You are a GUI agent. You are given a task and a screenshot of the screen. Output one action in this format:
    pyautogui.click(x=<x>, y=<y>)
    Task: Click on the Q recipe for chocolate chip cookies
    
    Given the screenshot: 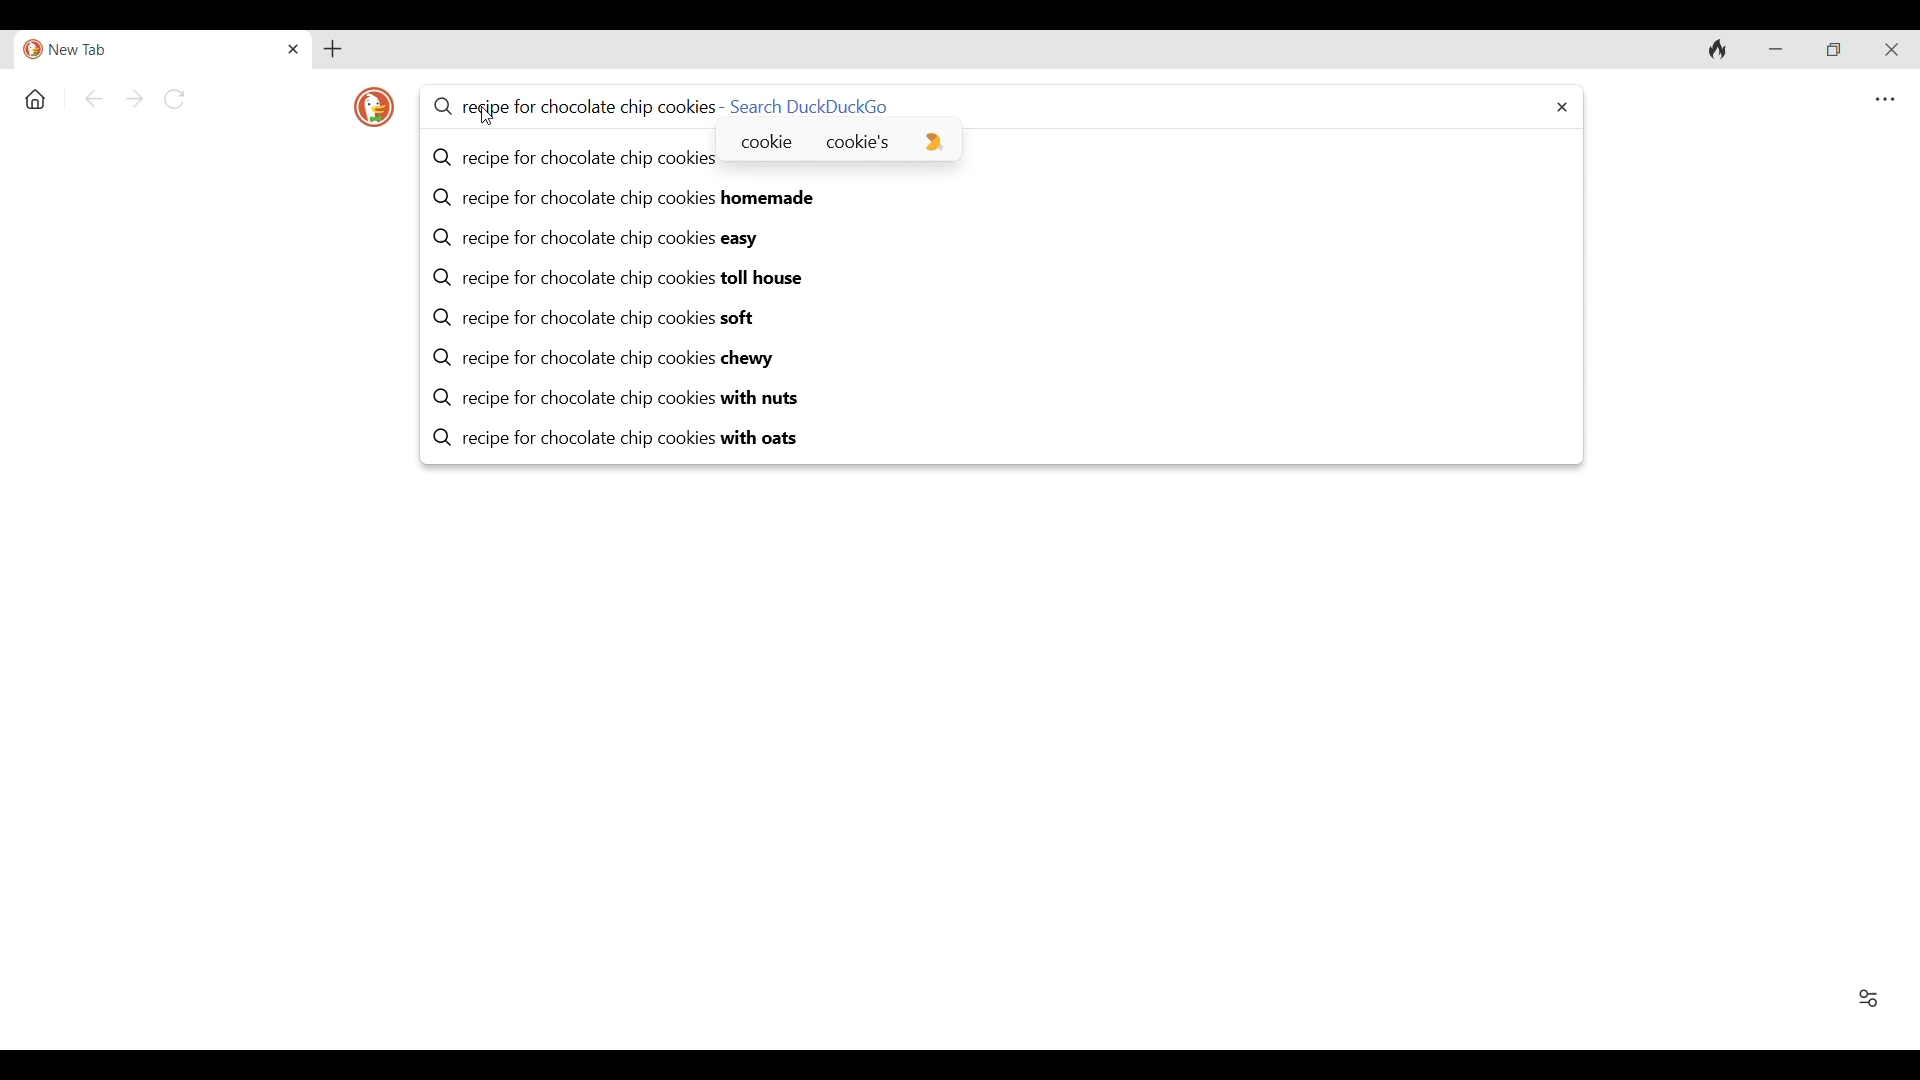 What is the action you would take?
    pyautogui.click(x=574, y=158)
    